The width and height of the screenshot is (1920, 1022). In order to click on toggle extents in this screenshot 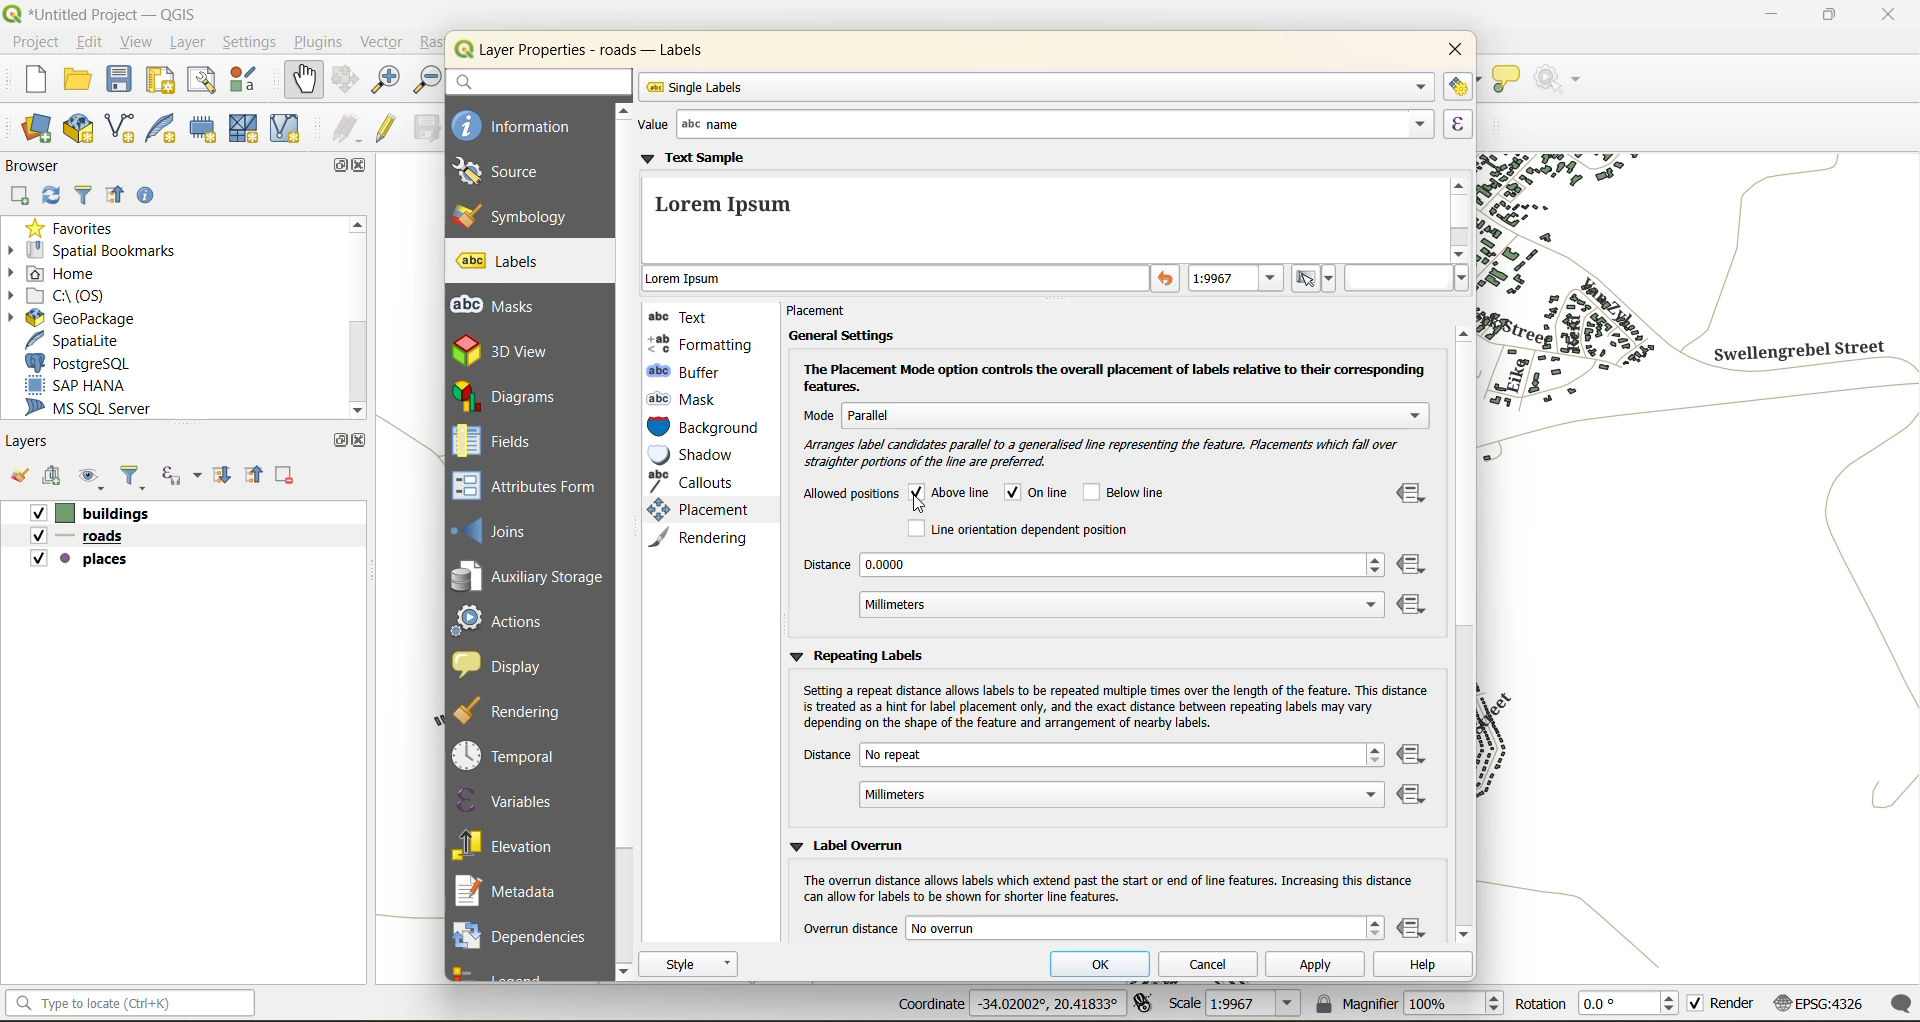, I will do `click(1143, 1000)`.